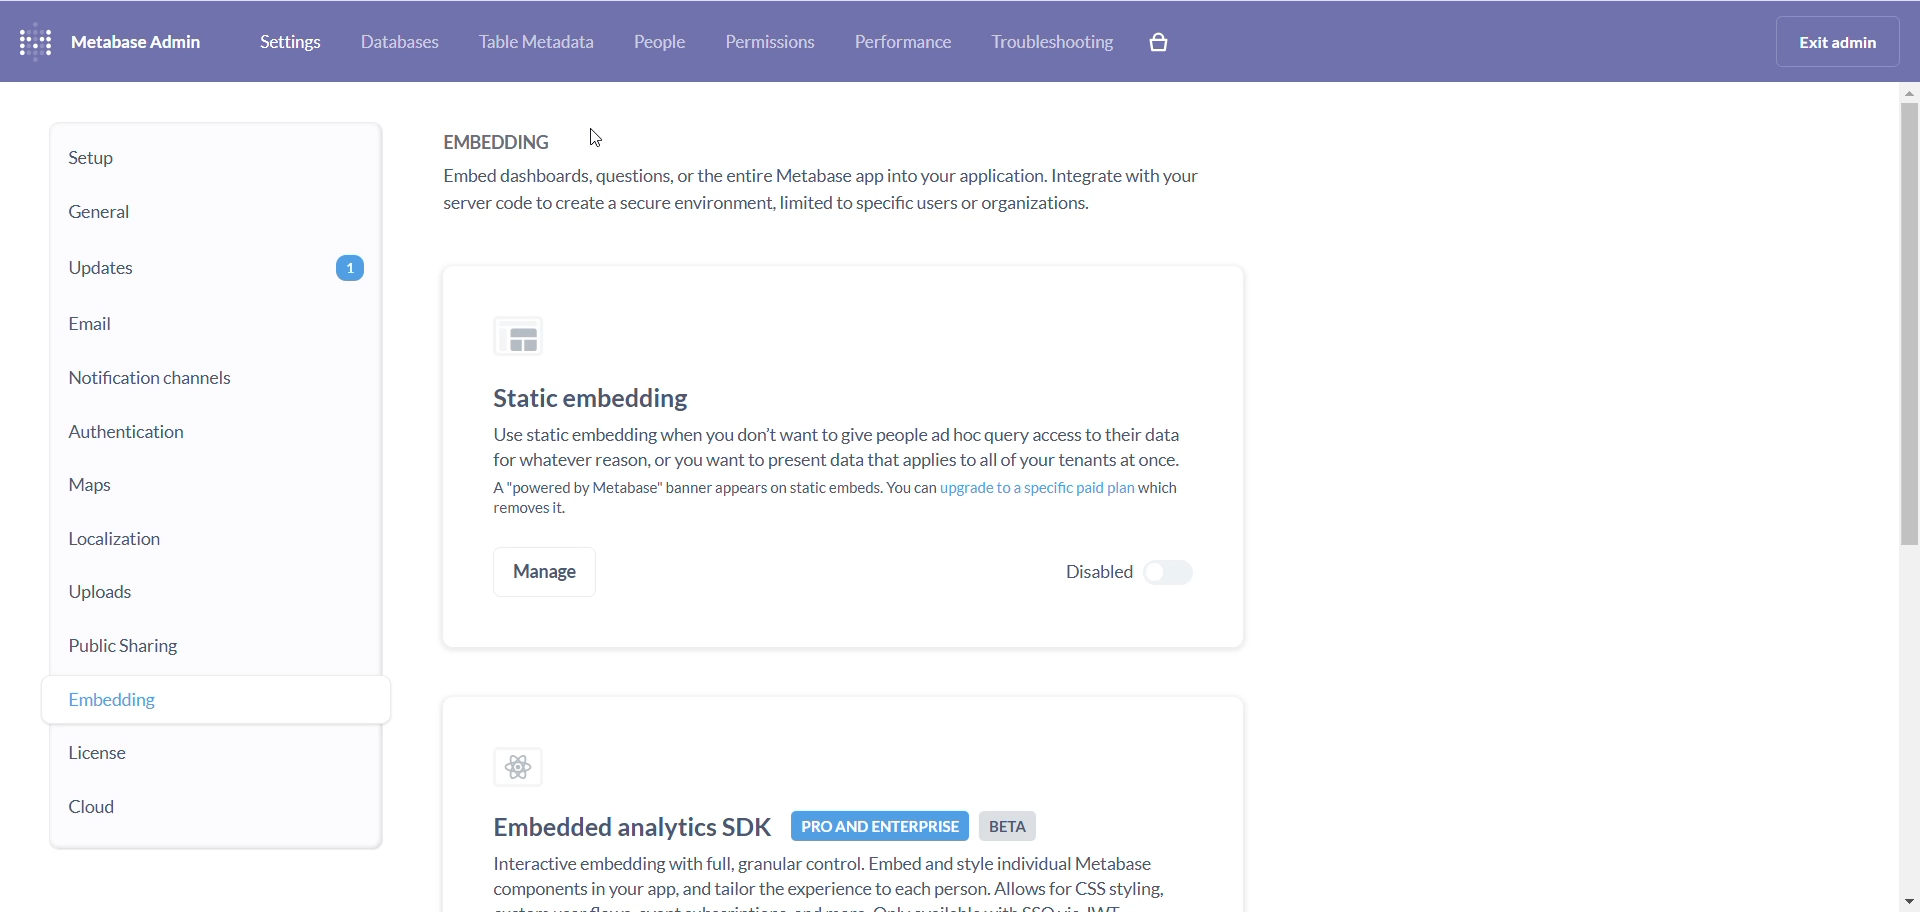 This screenshot has height=912, width=1920. I want to click on performance, so click(901, 40).